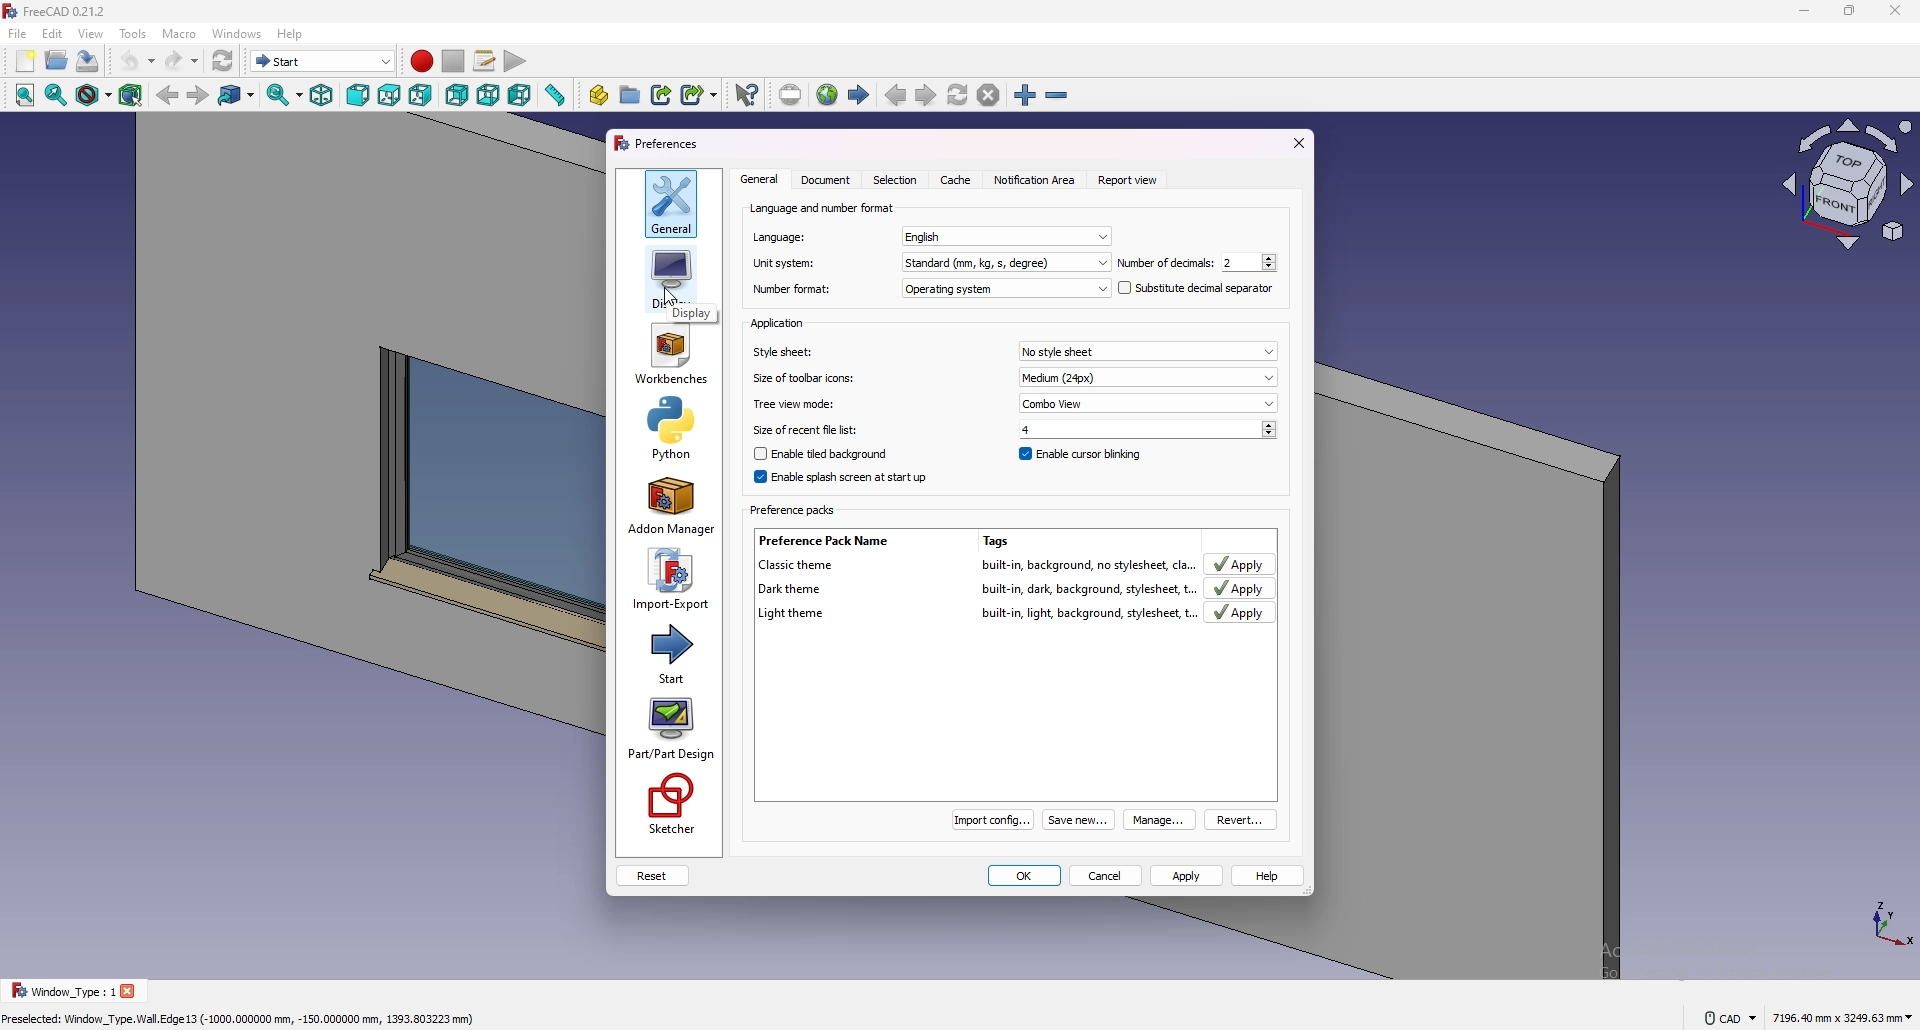 The height and width of the screenshot is (1030, 1920). I want to click on apply, so click(1240, 610).